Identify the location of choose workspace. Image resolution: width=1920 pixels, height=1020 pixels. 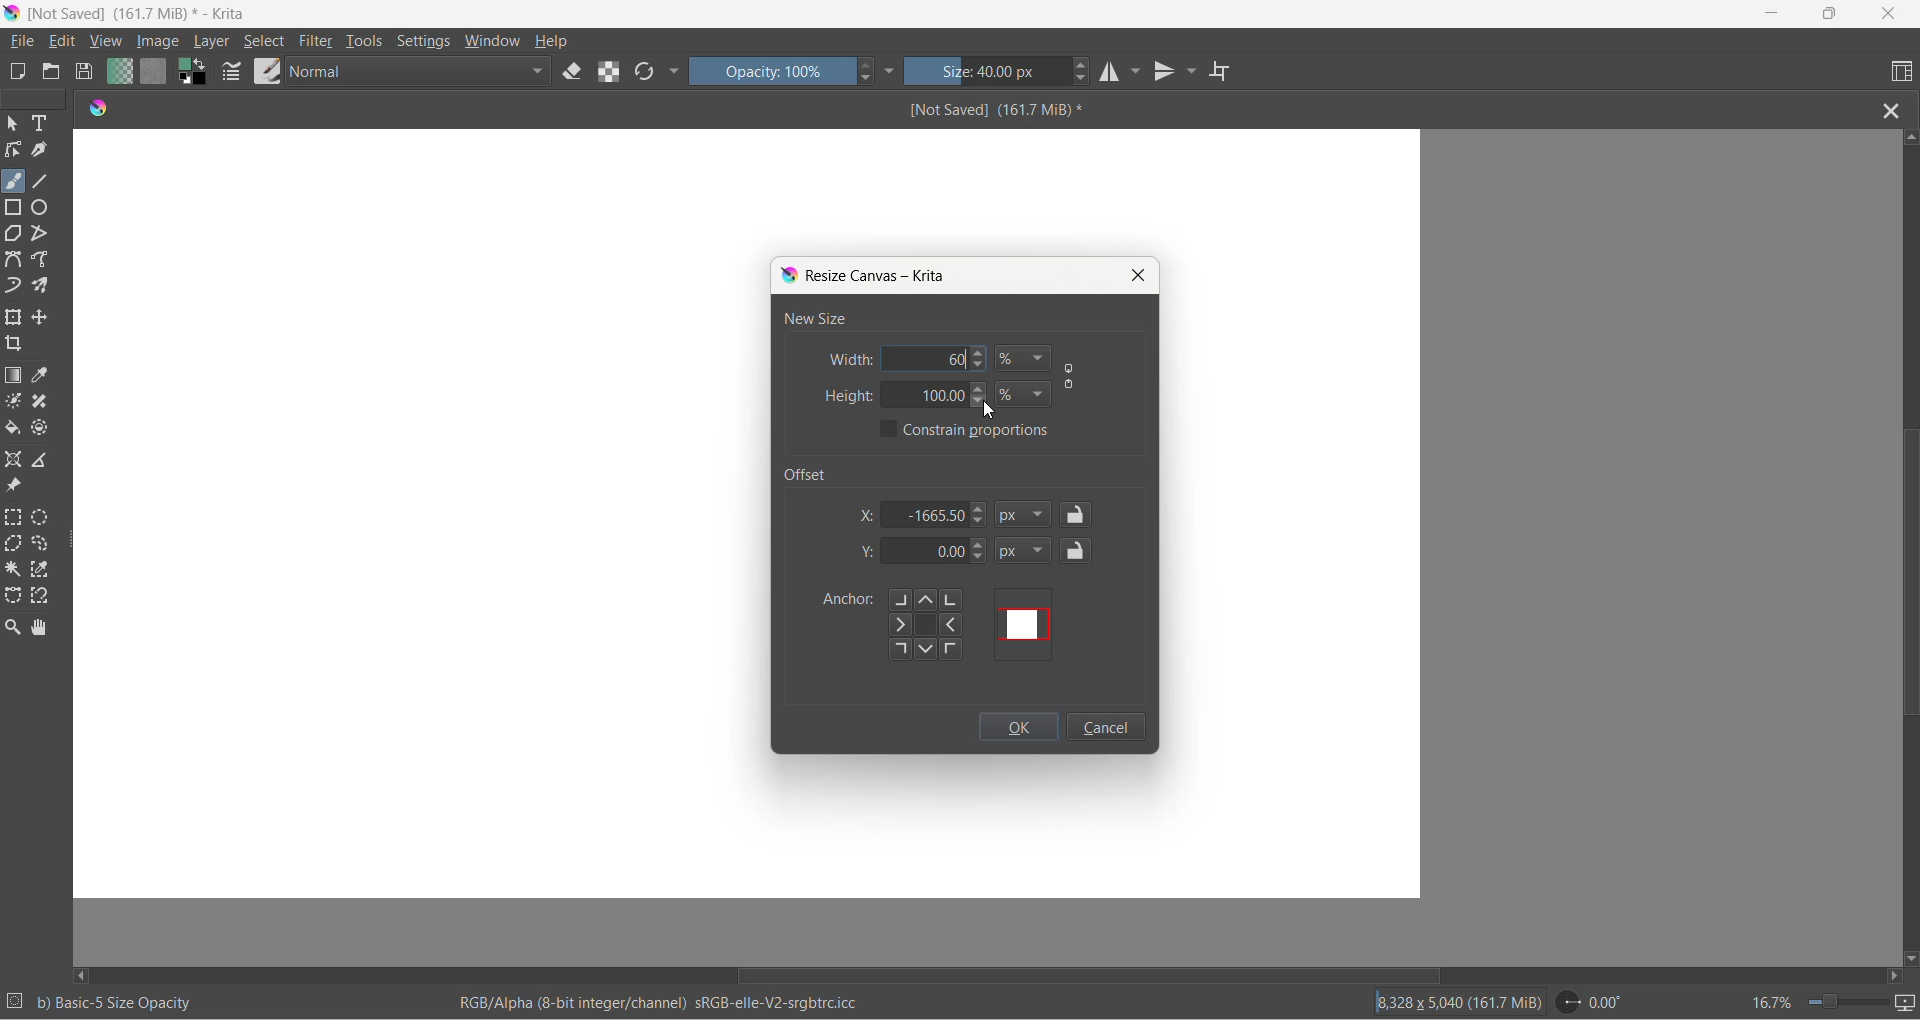
(1898, 73).